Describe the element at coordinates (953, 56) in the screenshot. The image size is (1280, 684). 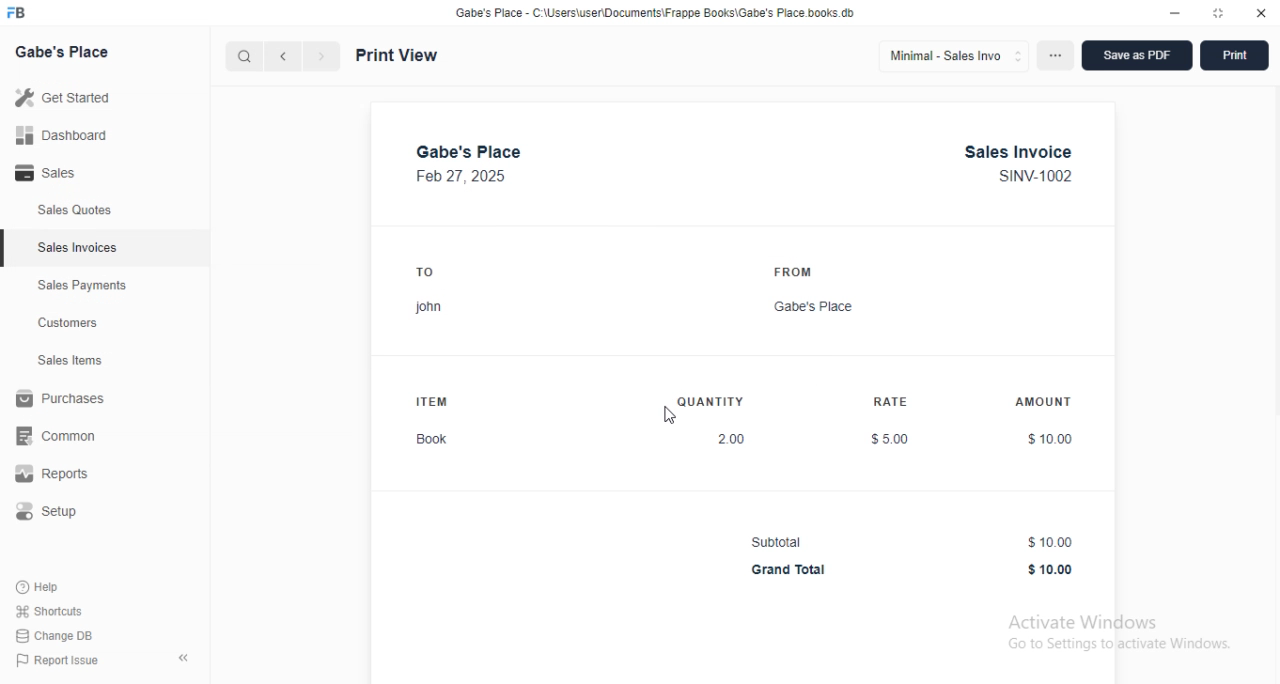
I see `minimal - sales invo` at that location.